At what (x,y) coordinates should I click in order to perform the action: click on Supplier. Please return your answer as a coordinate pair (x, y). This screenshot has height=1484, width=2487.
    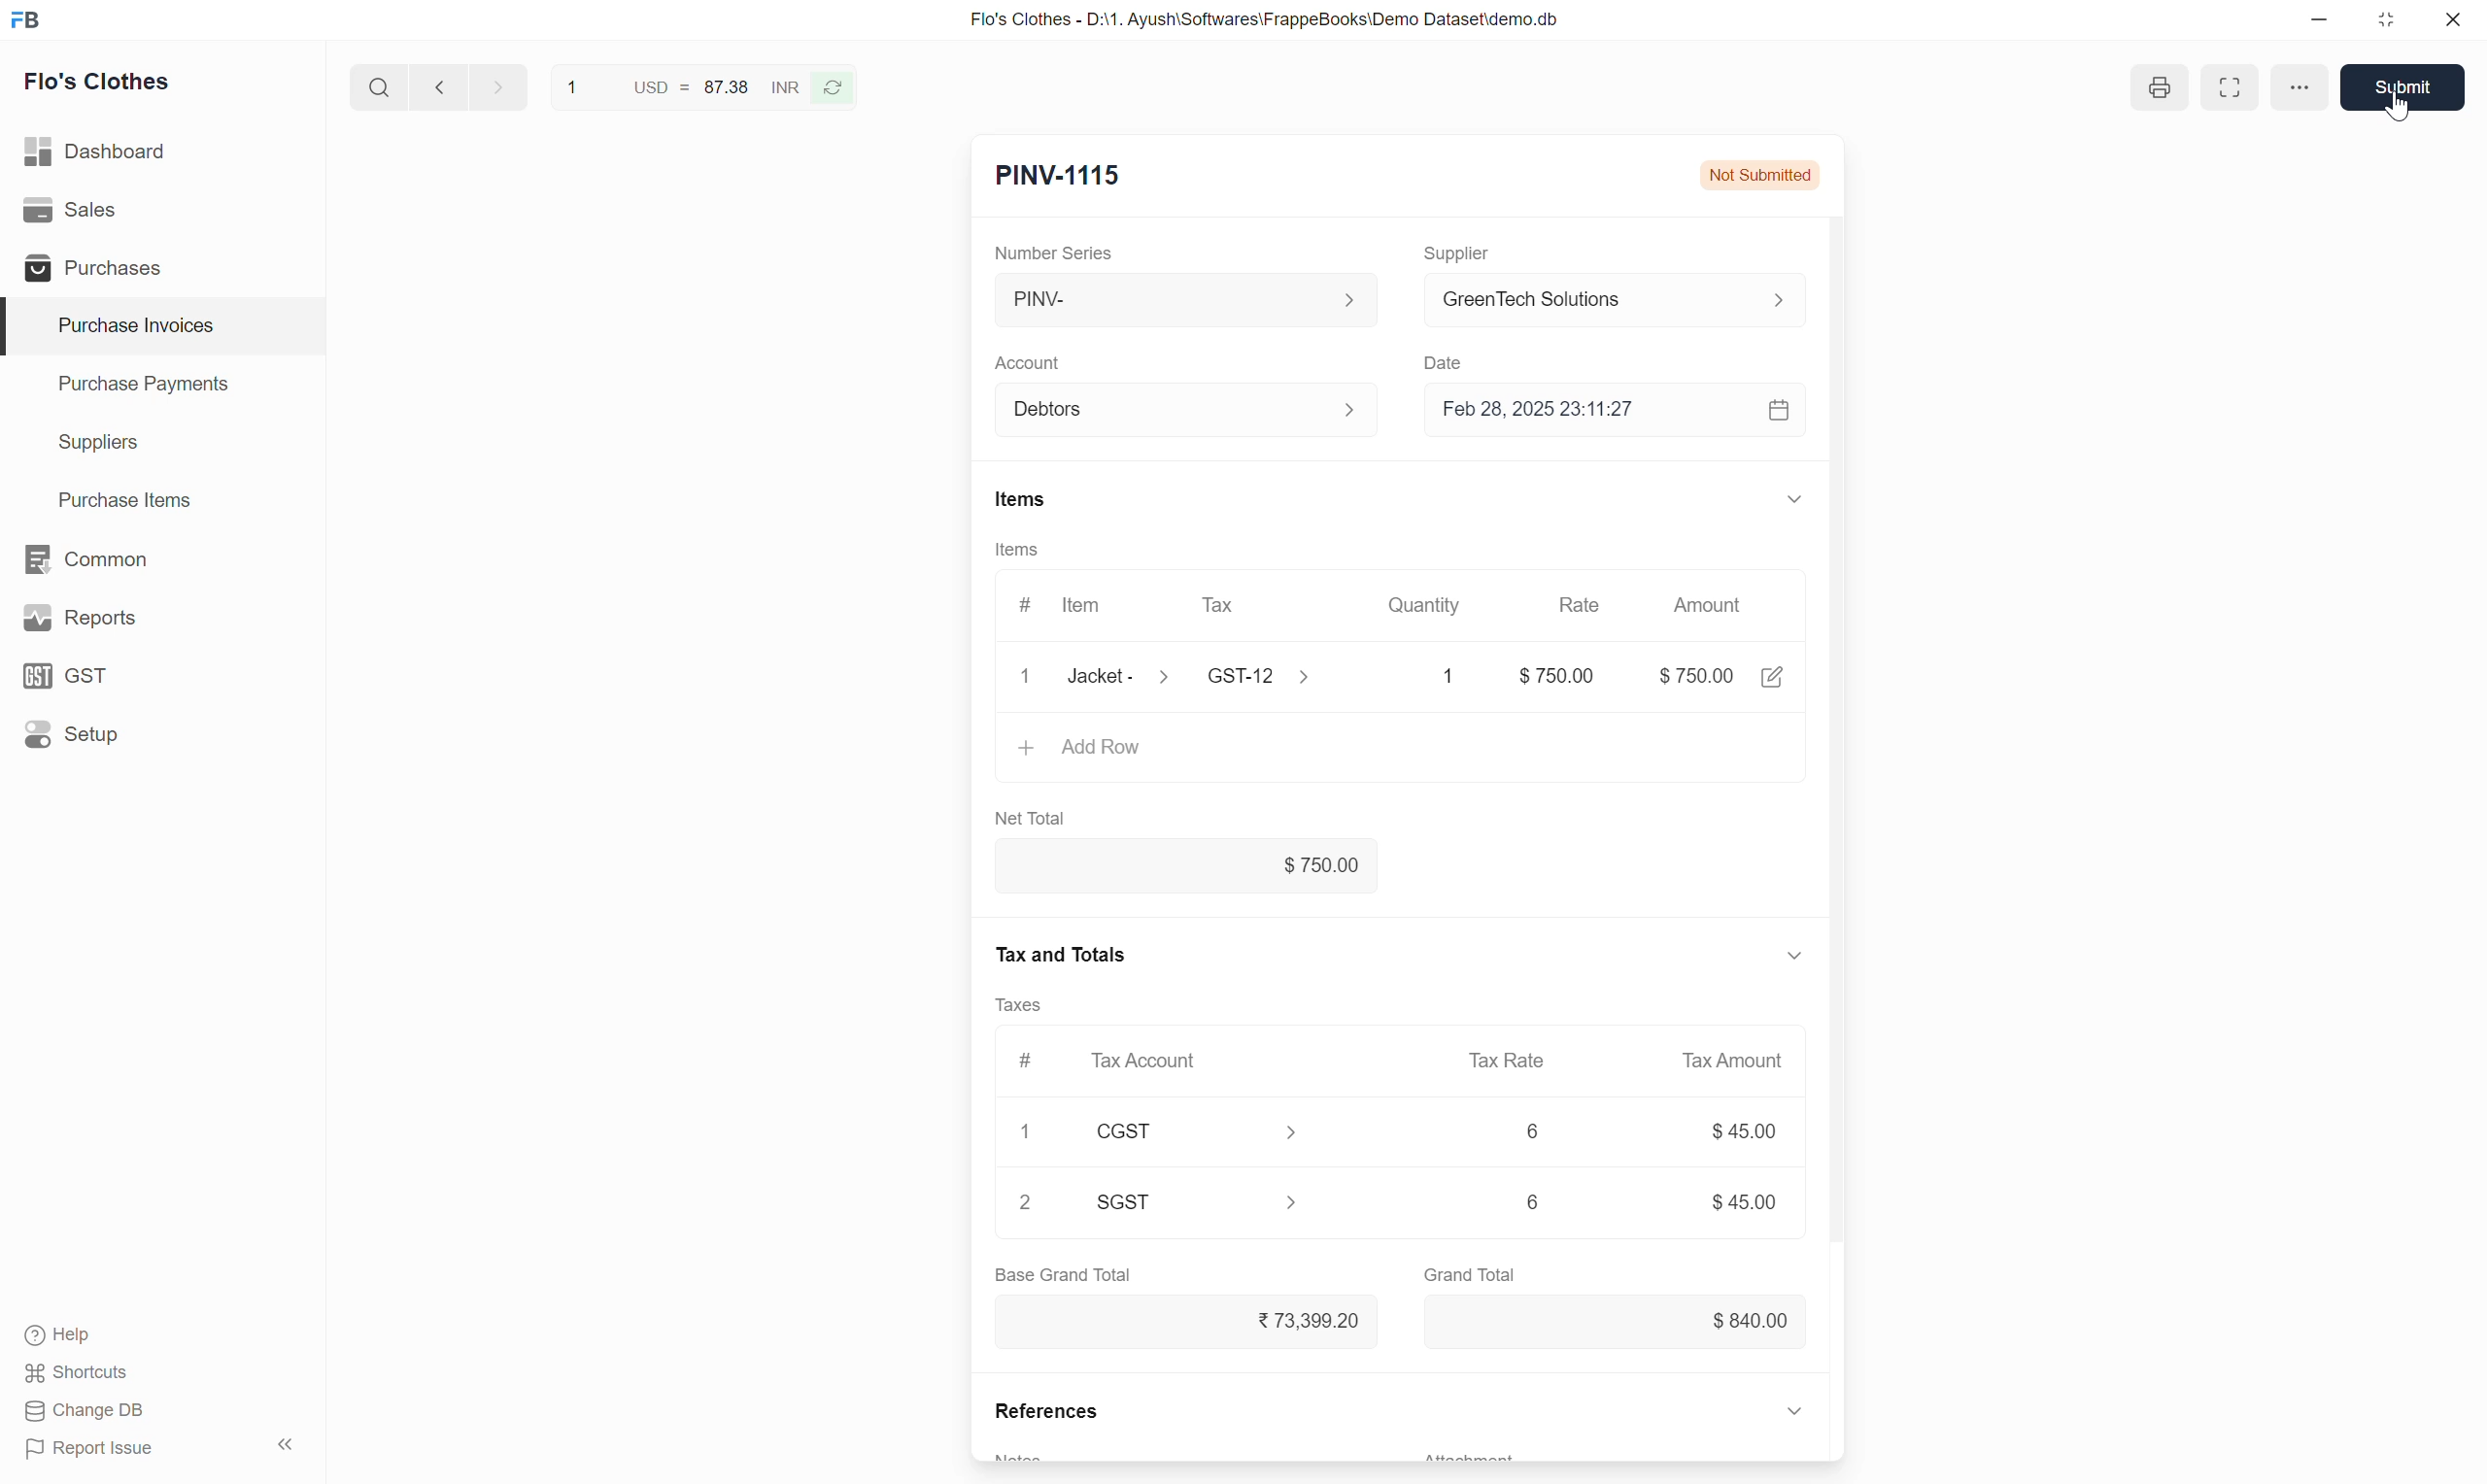
    Looking at the image, I should click on (1460, 255).